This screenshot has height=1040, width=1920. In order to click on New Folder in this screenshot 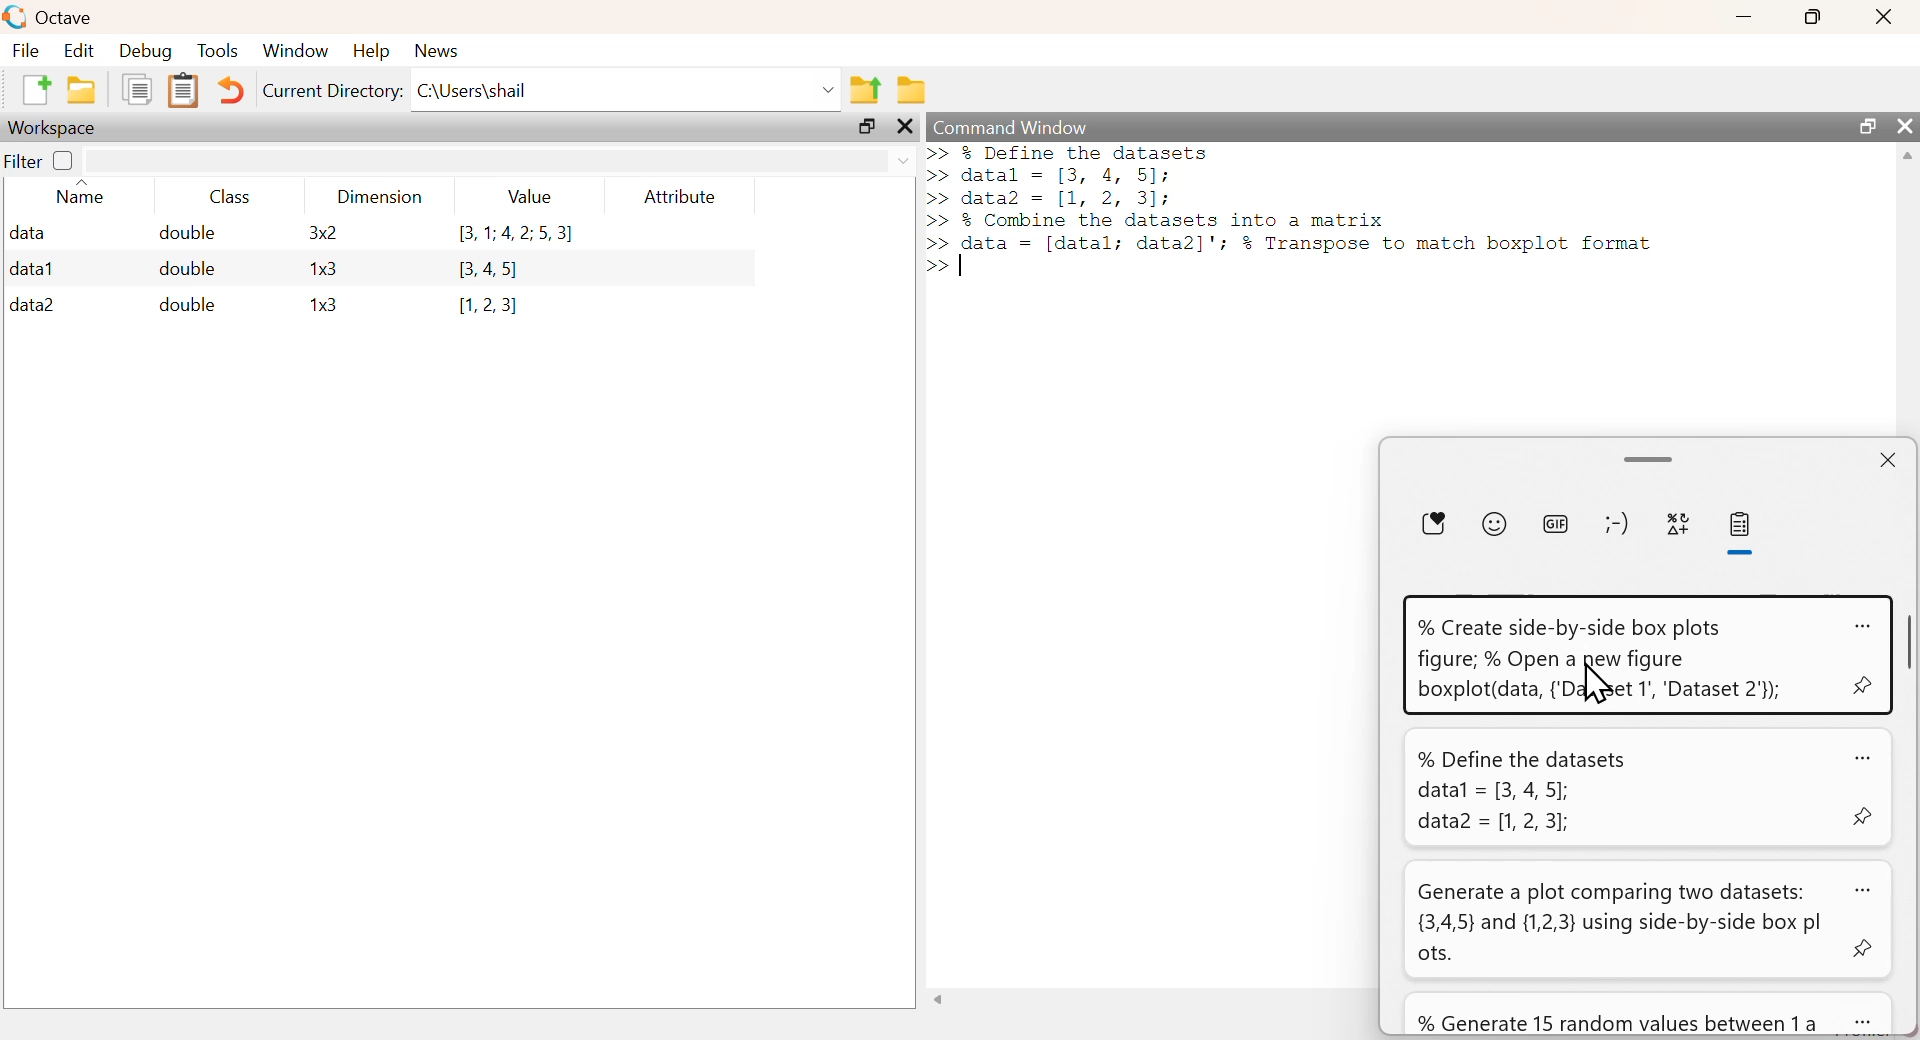, I will do `click(81, 90)`.